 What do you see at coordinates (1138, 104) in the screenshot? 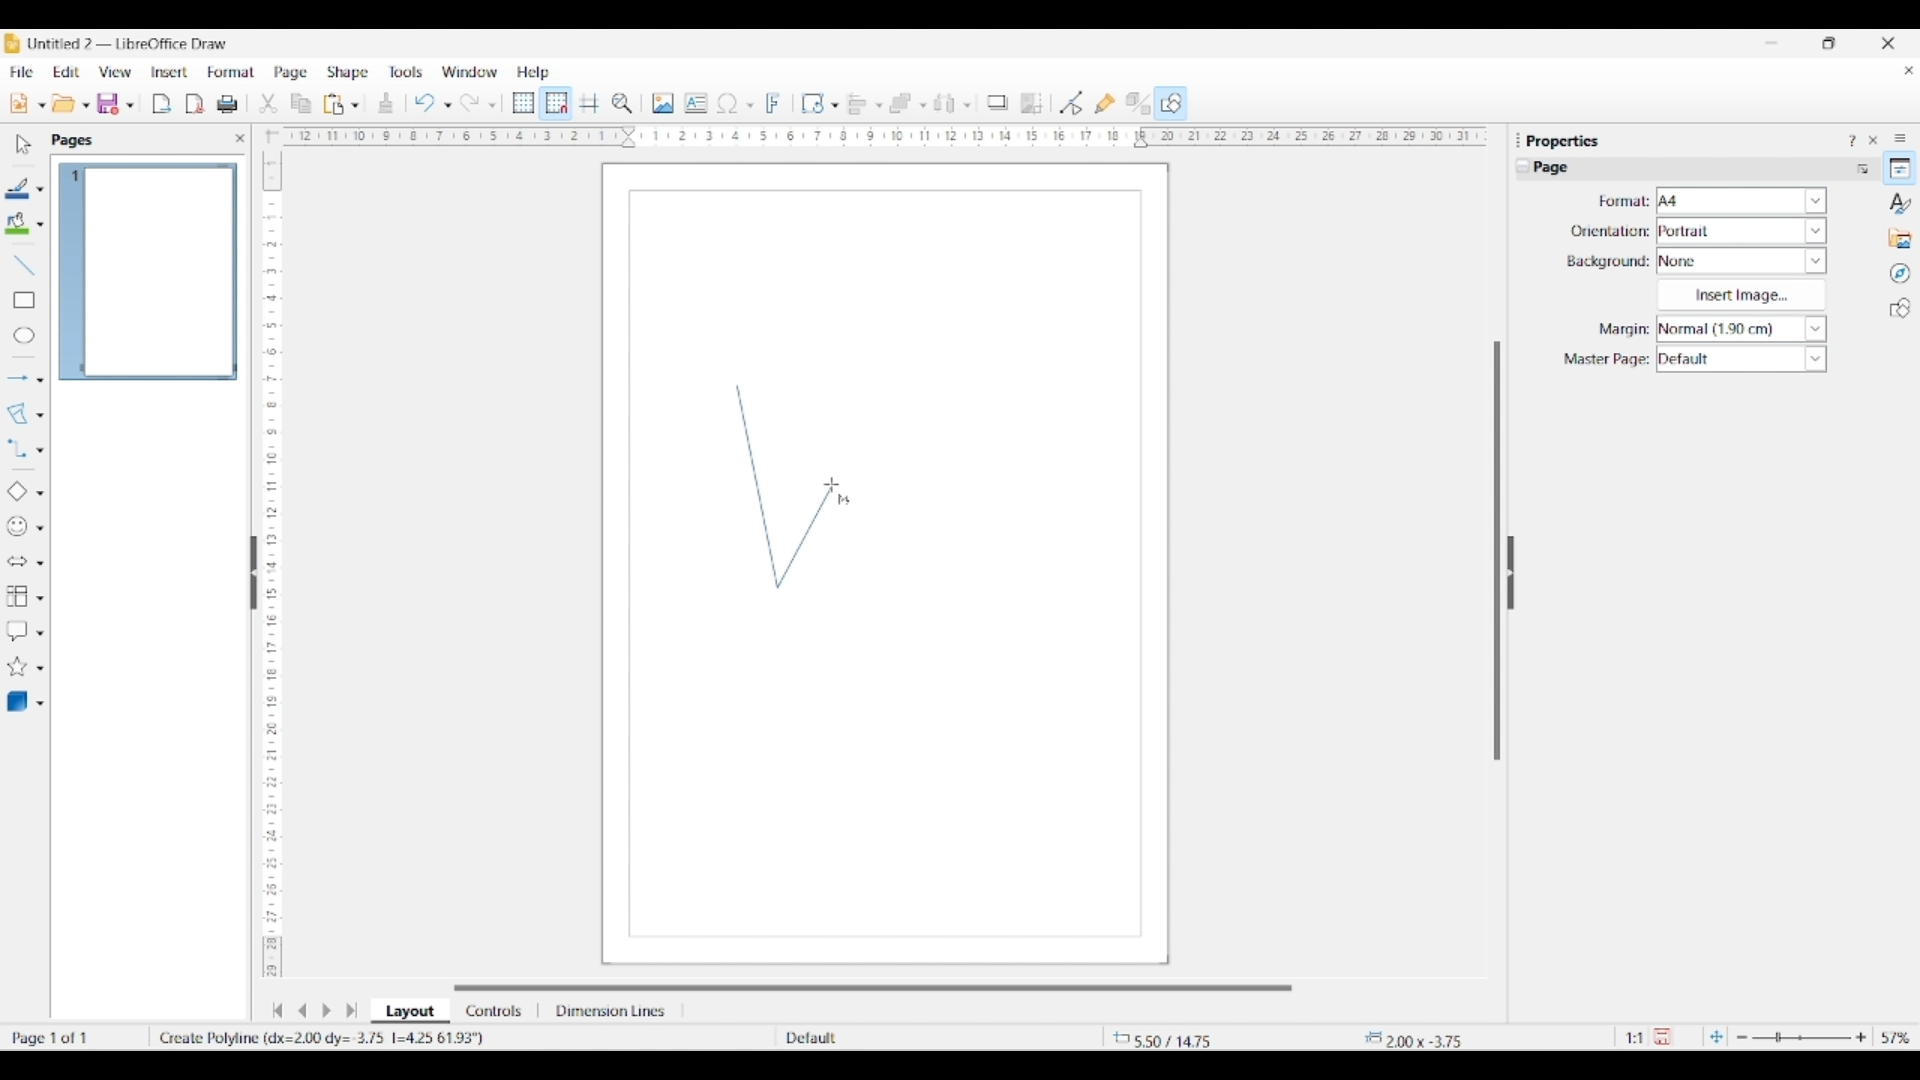
I see `Toggle extrusion` at bounding box center [1138, 104].